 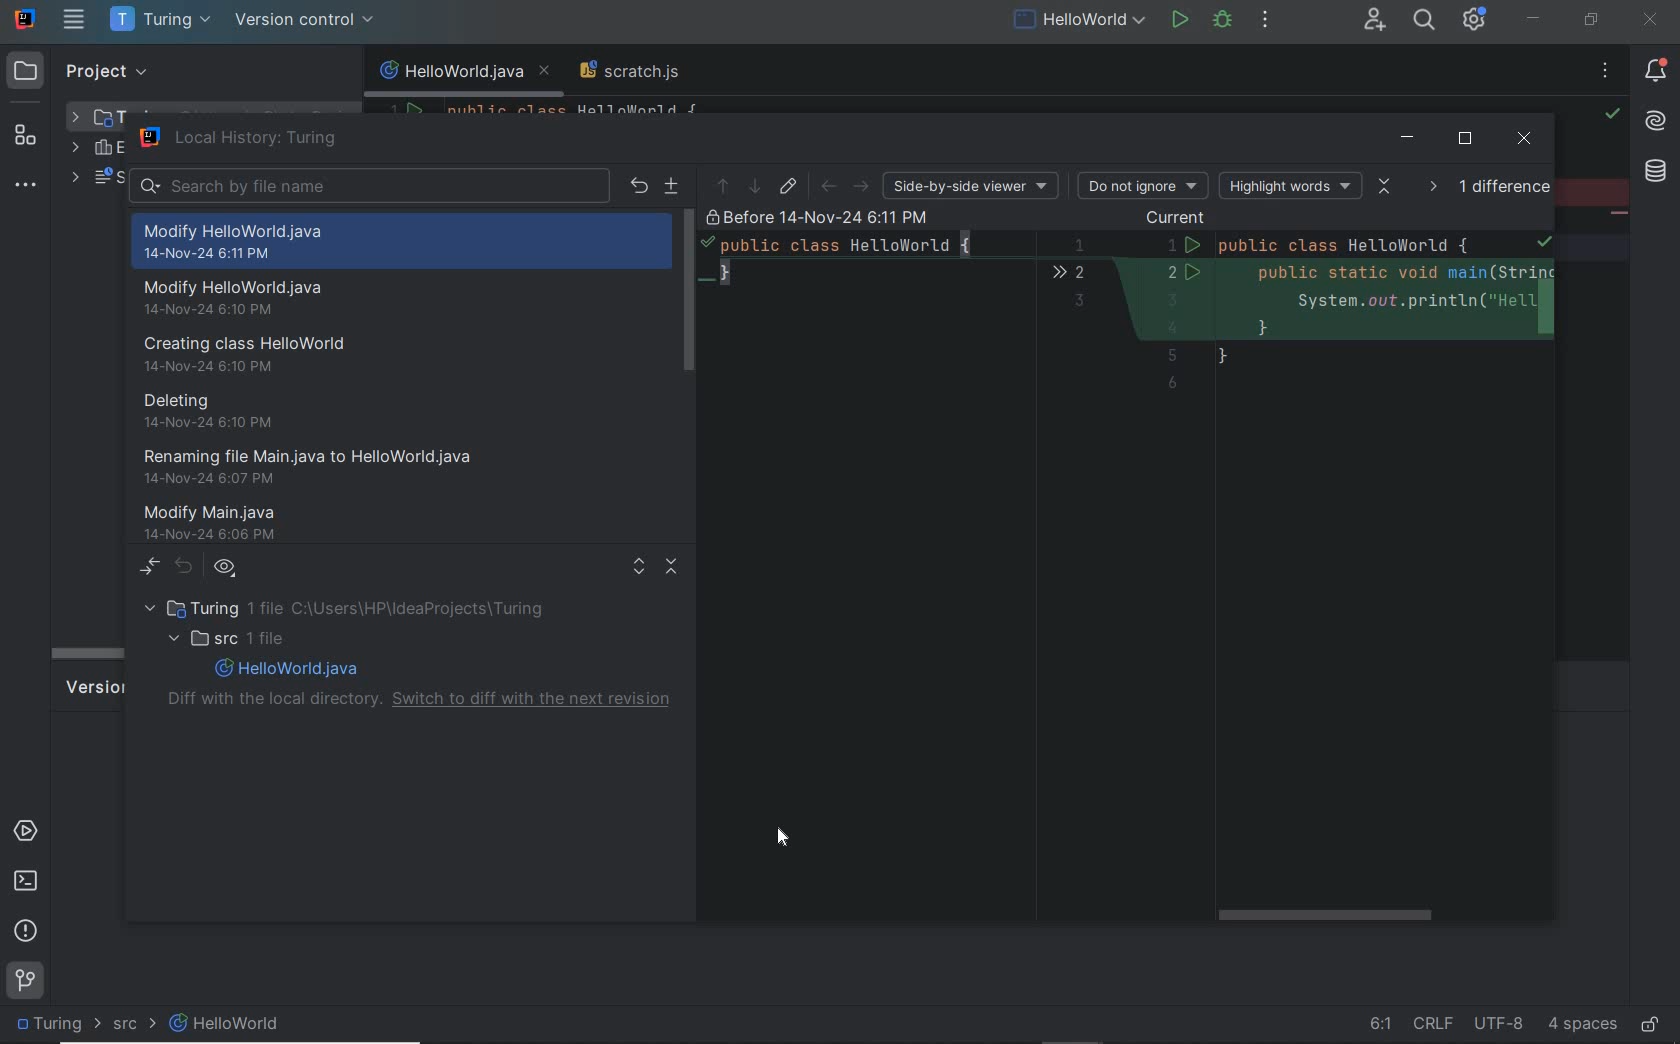 What do you see at coordinates (94, 689) in the screenshot?
I see `version control` at bounding box center [94, 689].